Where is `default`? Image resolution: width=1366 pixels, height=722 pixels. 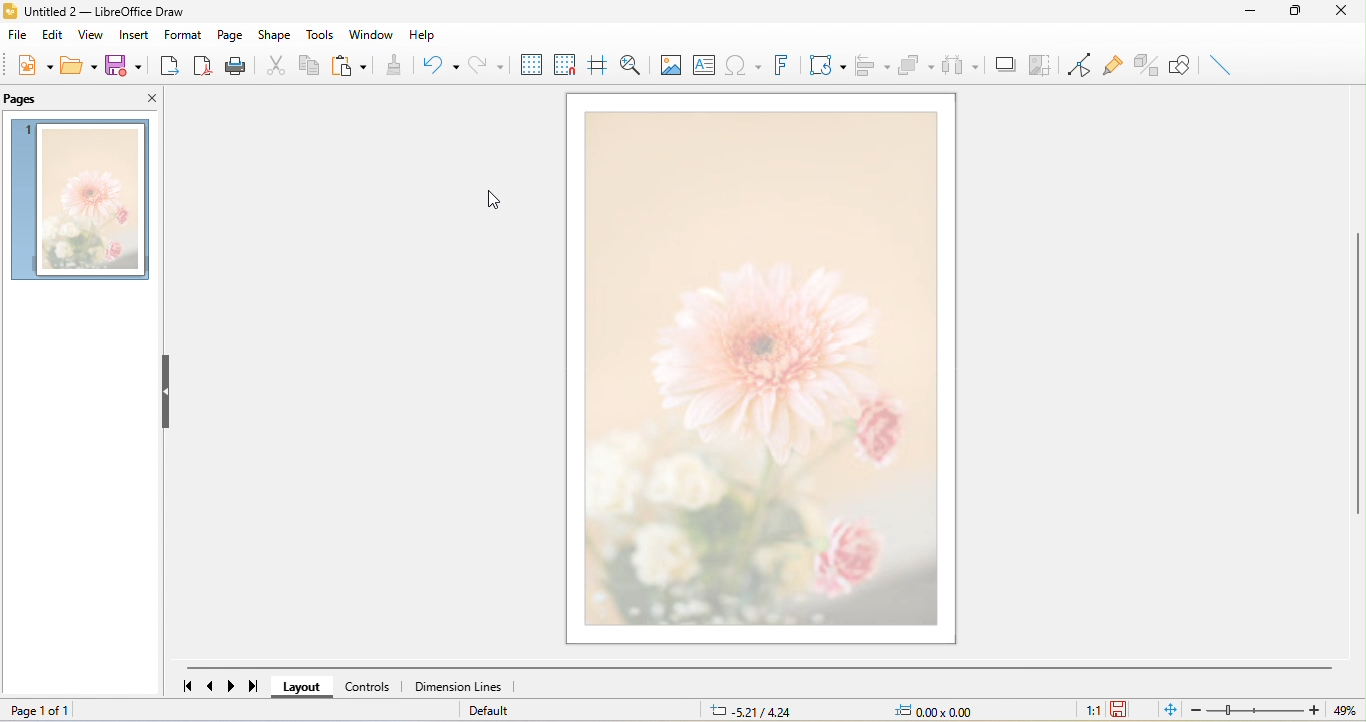 default is located at coordinates (491, 711).